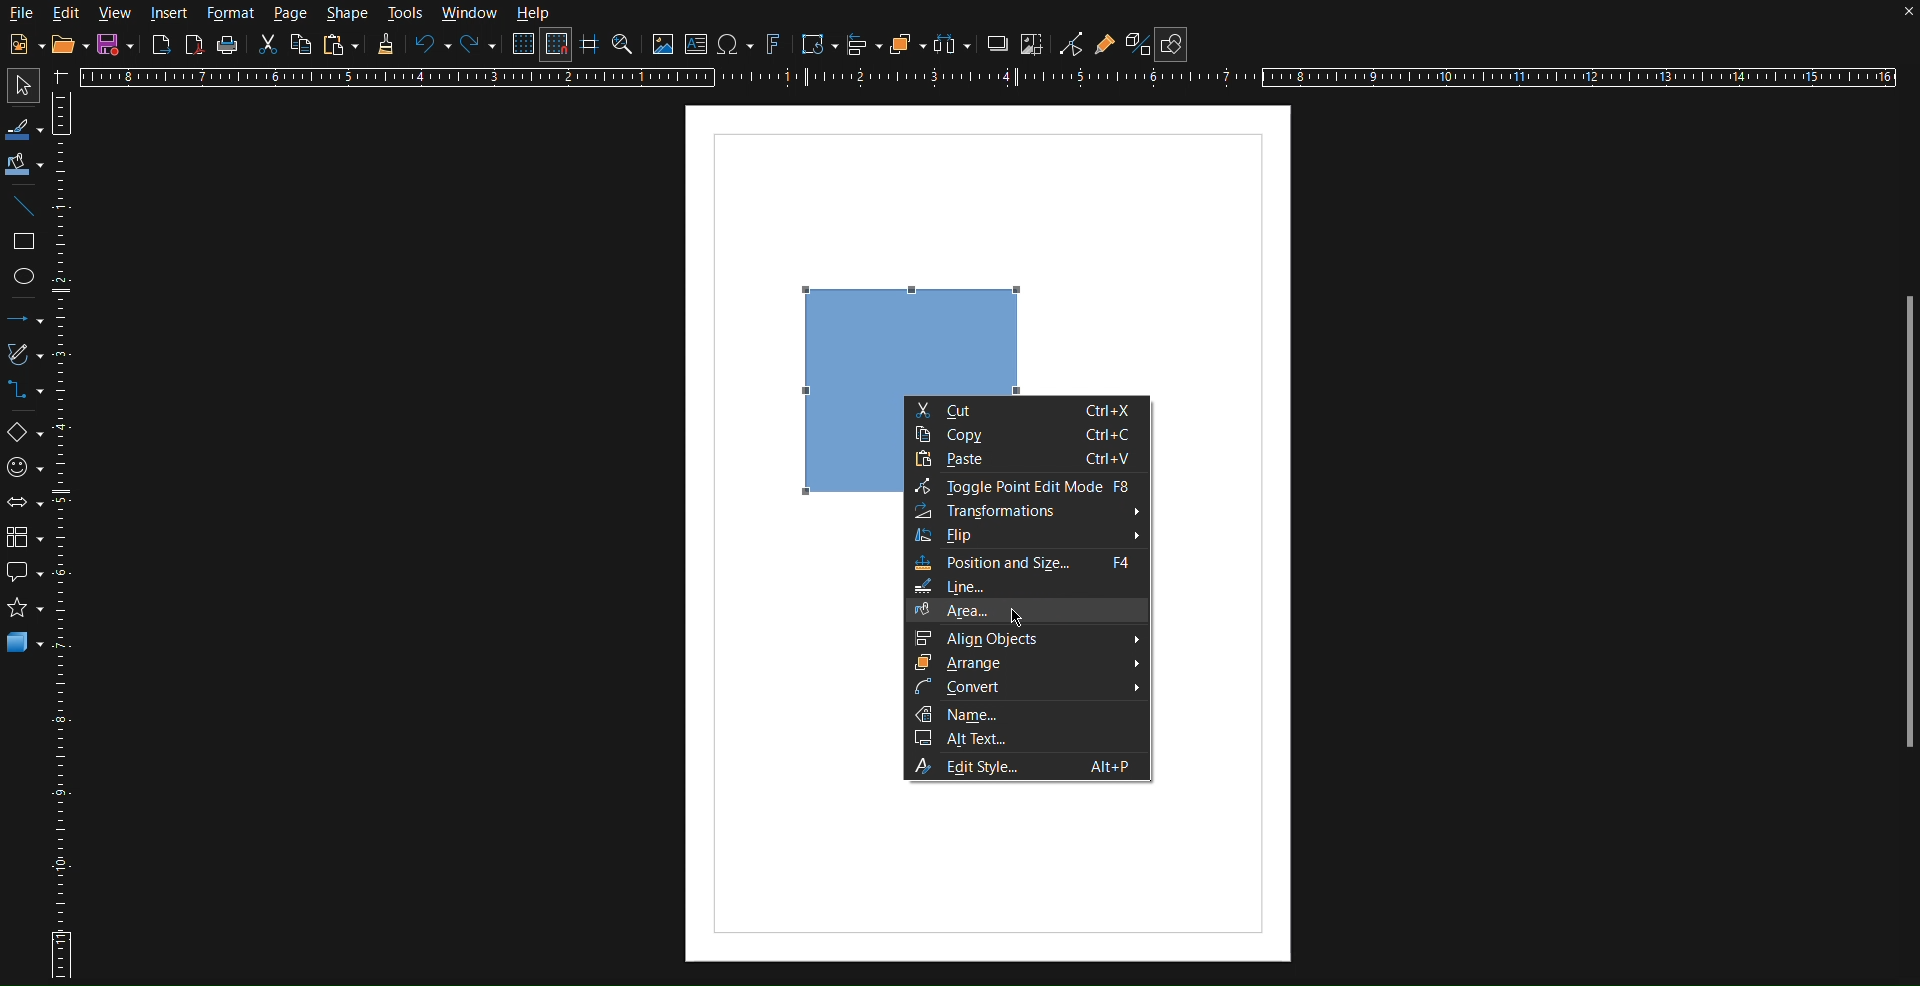 The width and height of the screenshot is (1920, 986). I want to click on Cut, so click(269, 49).